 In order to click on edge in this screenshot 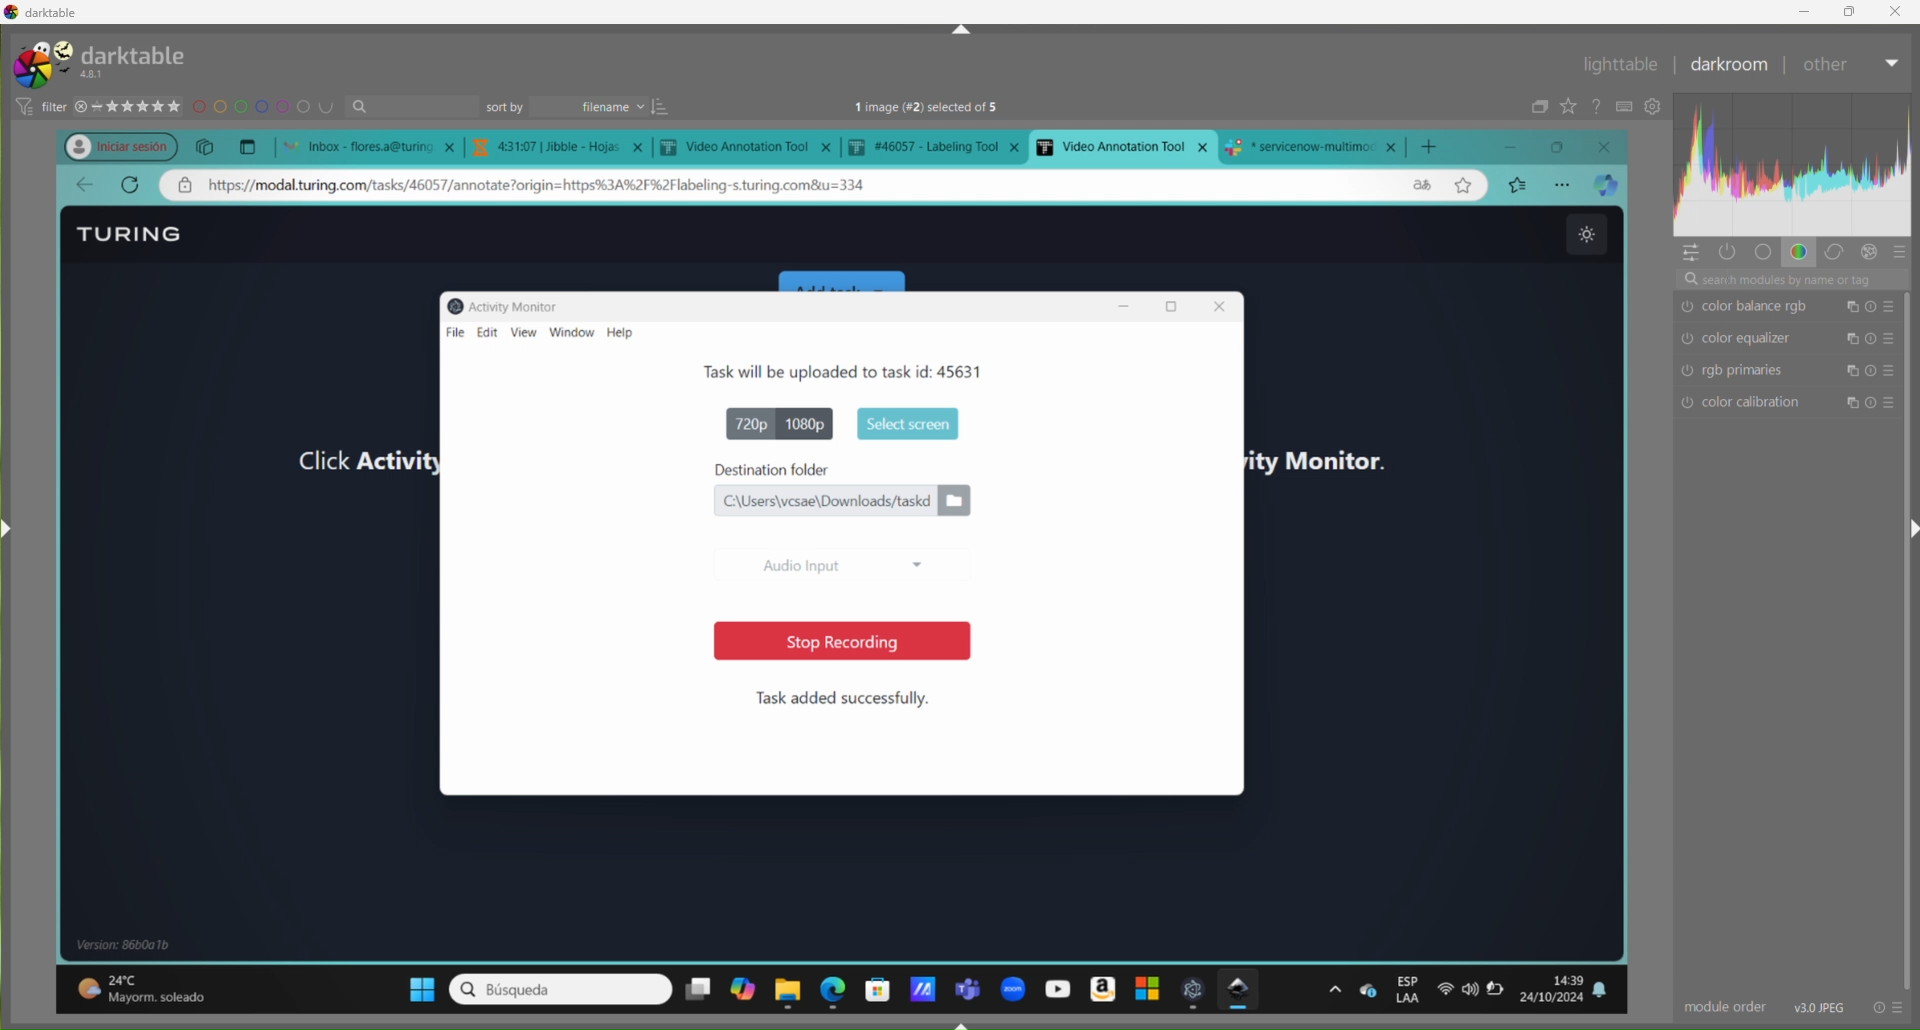, I will do `click(834, 988)`.